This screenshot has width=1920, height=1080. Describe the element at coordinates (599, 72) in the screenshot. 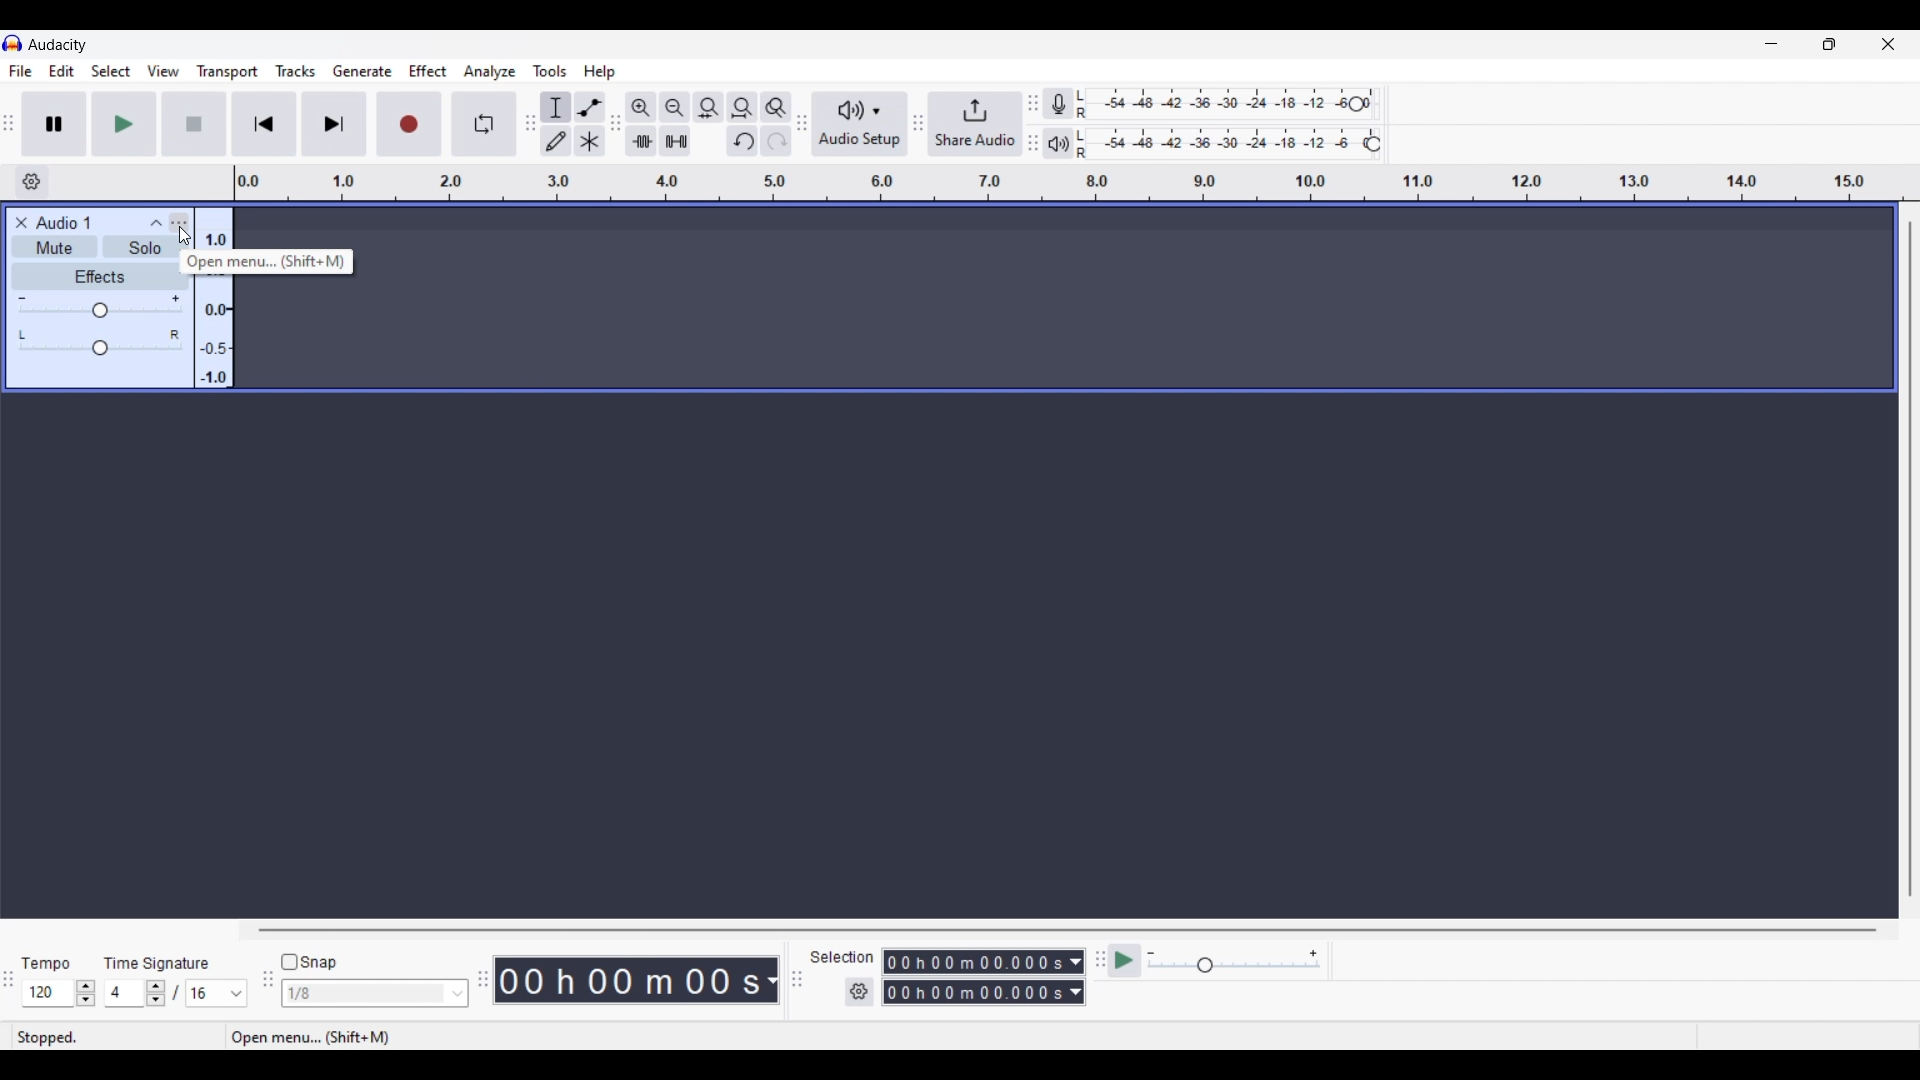

I see `Help menu` at that location.